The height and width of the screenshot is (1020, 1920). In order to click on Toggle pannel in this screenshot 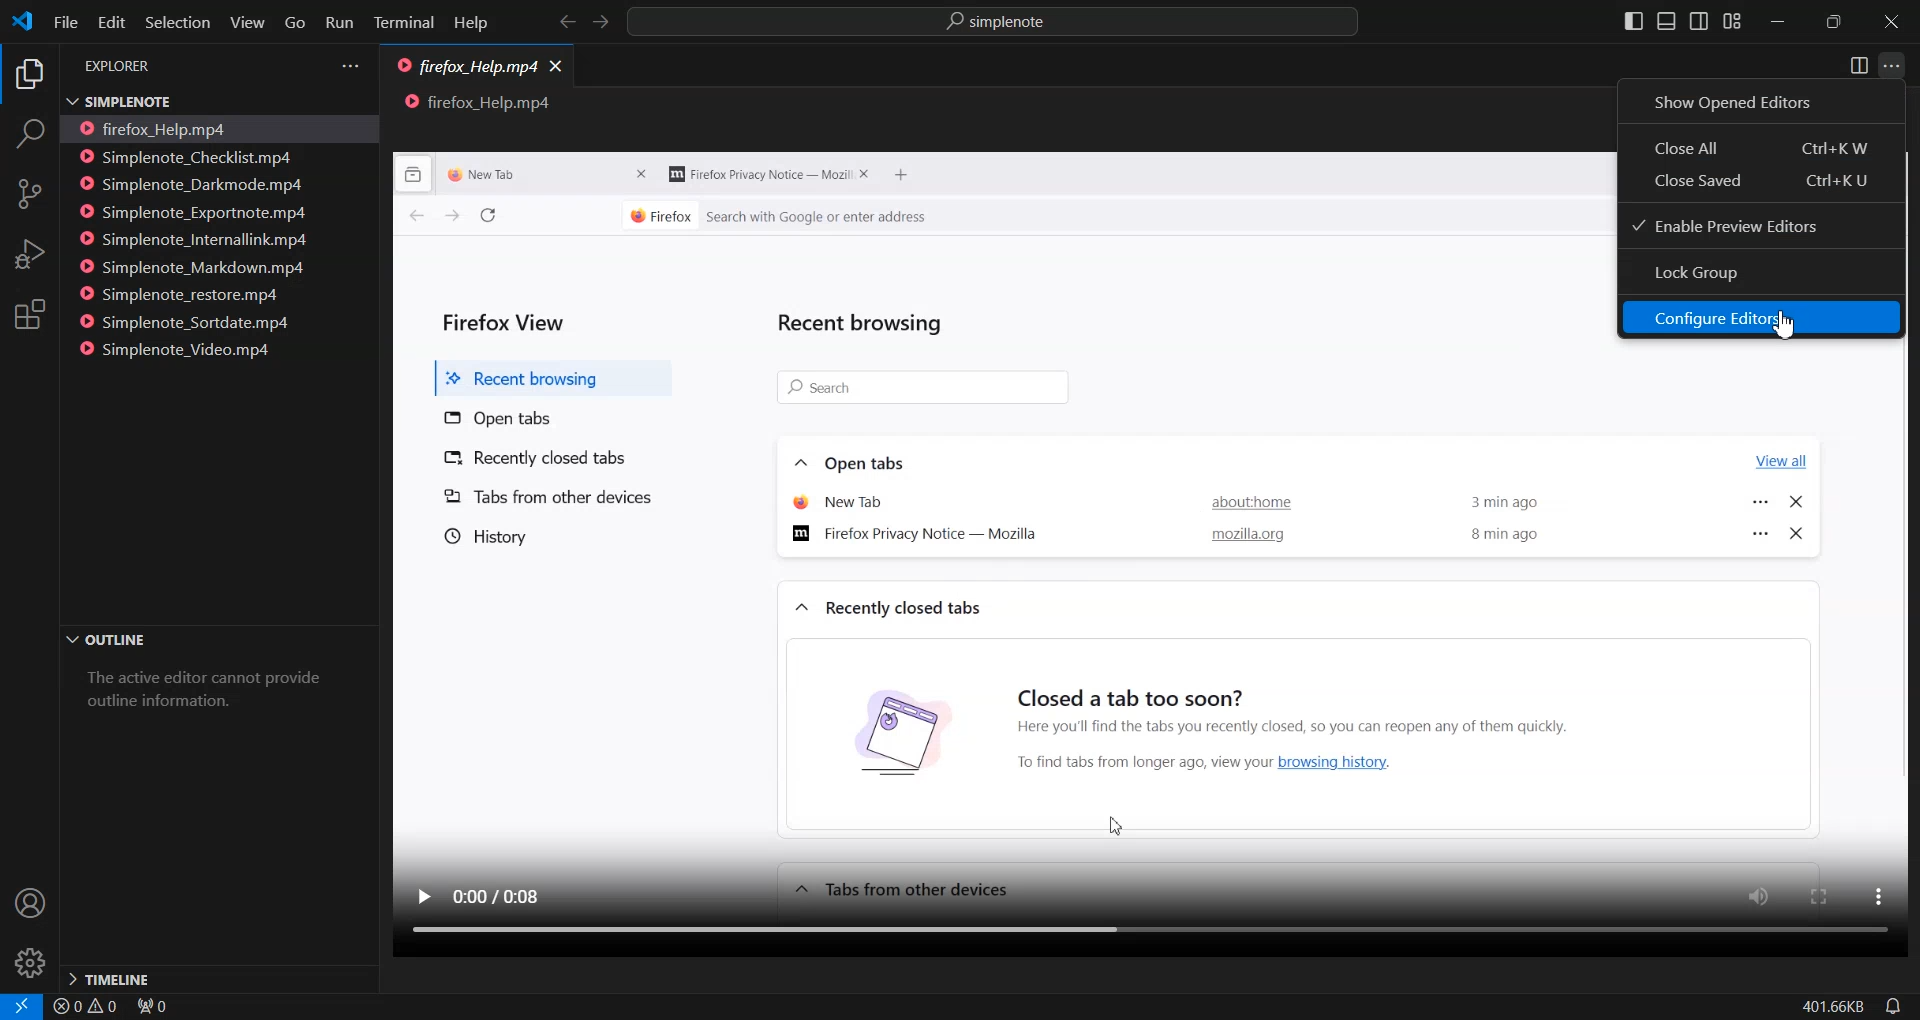, I will do `click(1666, 21)`.